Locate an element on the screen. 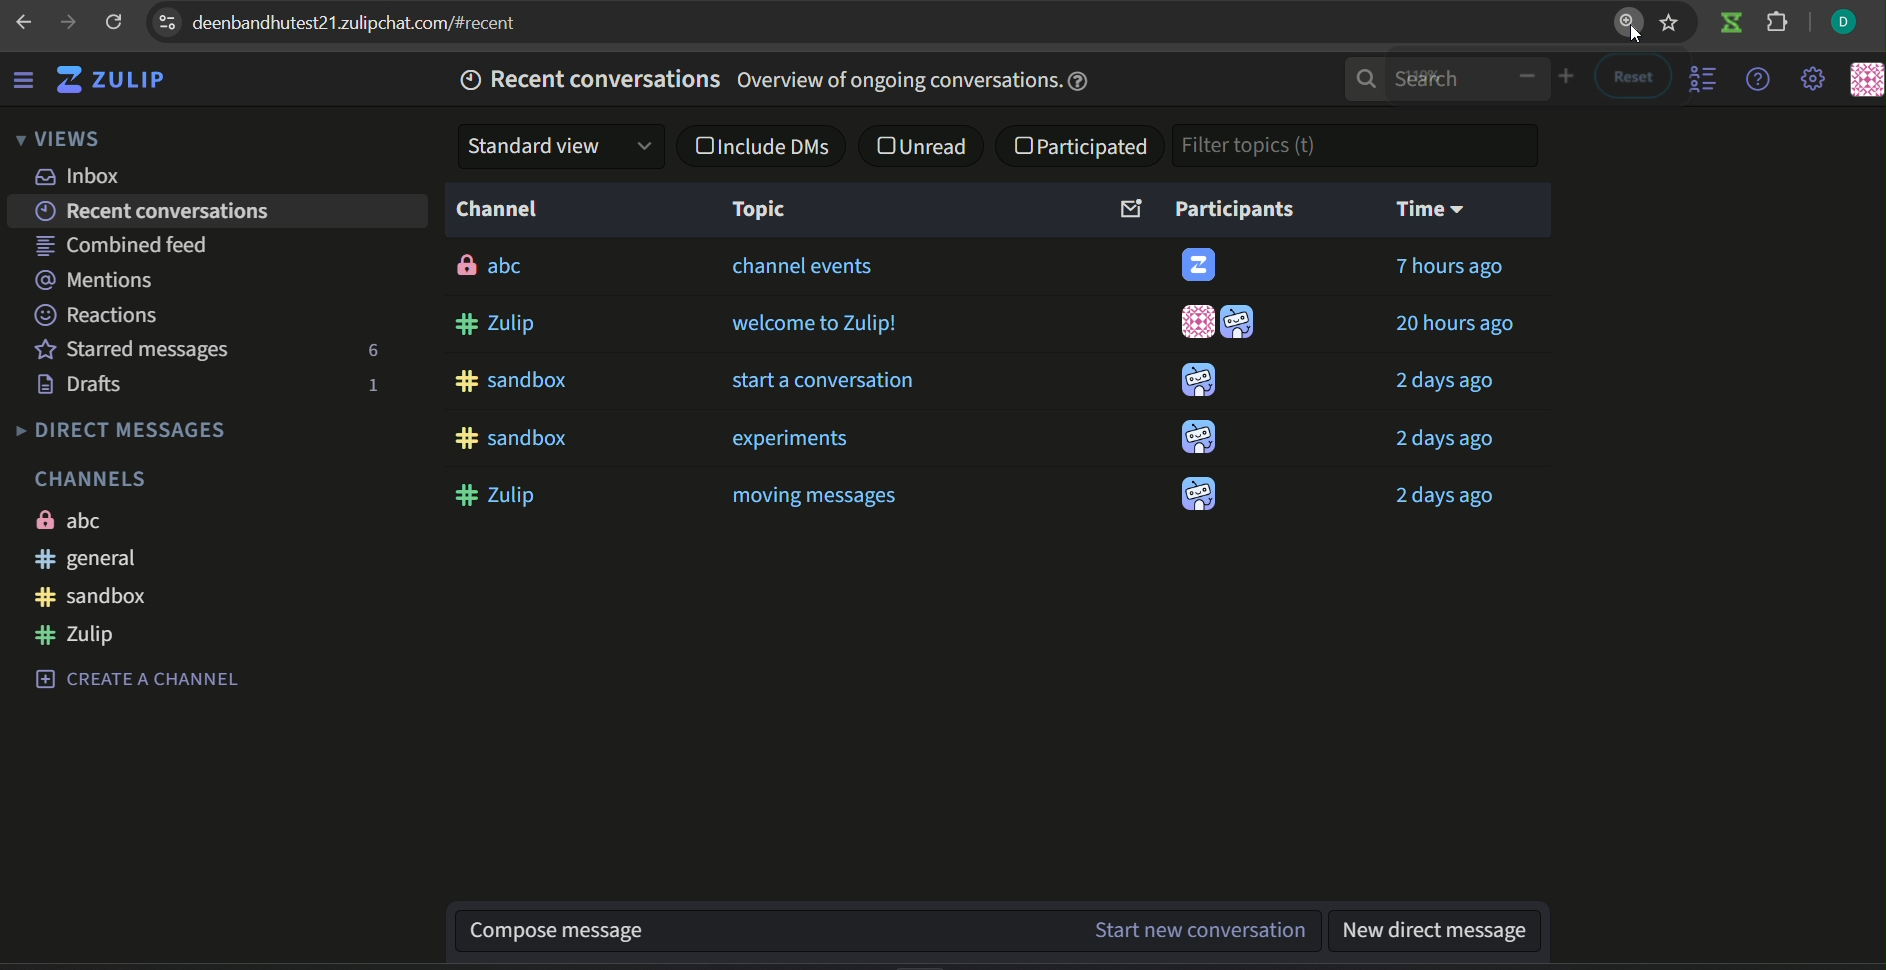 The image size is (1886, 970). next page is located at coordinates (68, 22).